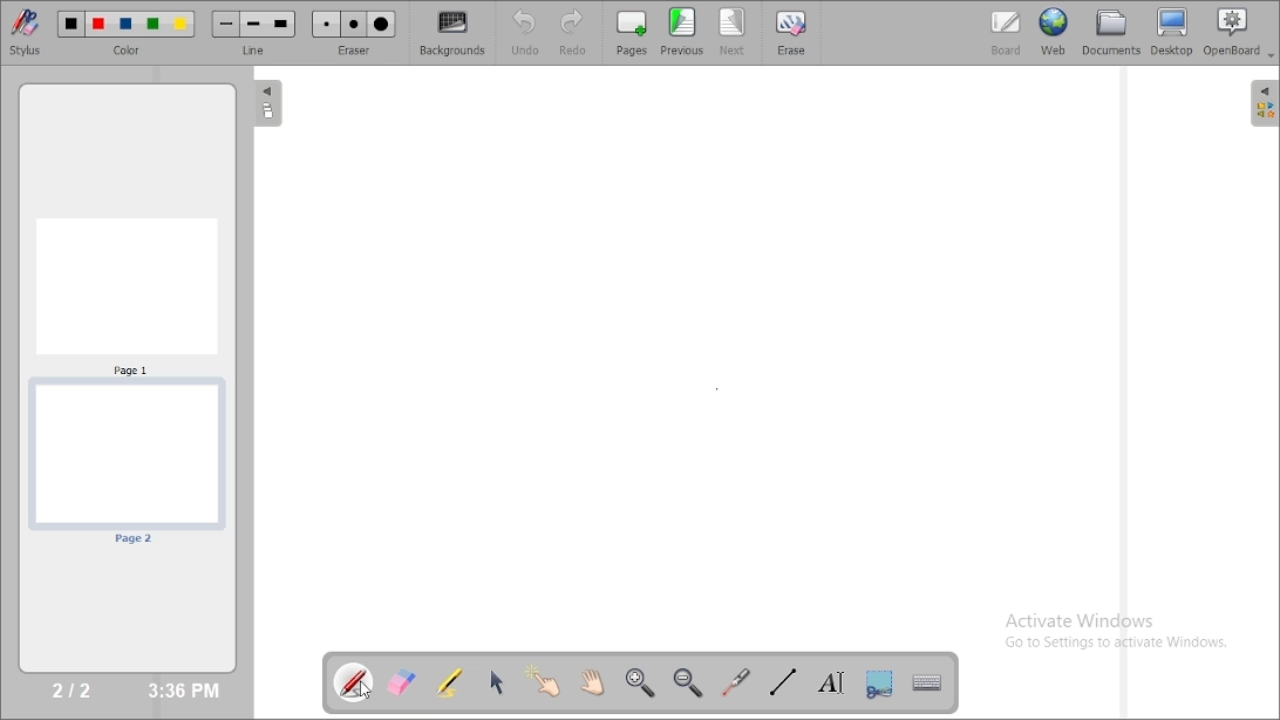 The width and height of the screenshot is (1280, 720). I want to click on highlight, so click(449, 681).